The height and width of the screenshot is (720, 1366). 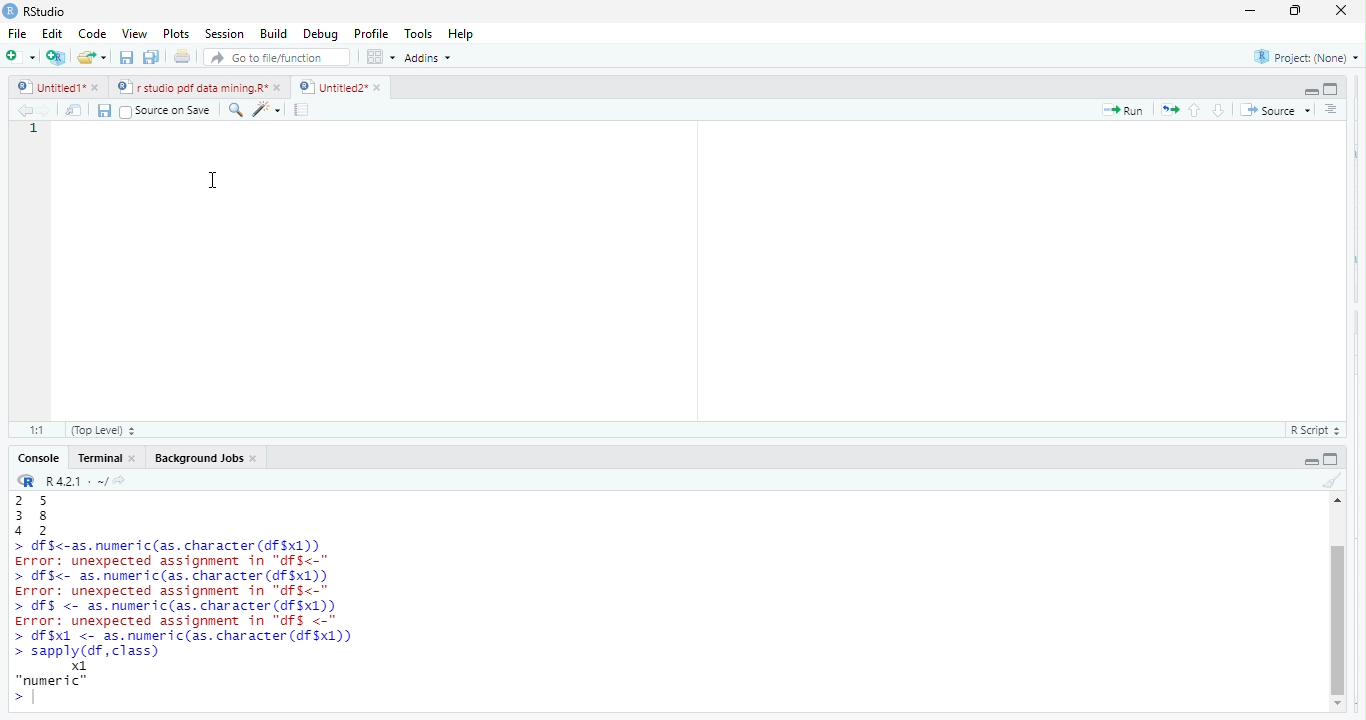 What do you see at coordinates (105, 111) in the screenshot?
I see `save current document` at bounding box center [105, 111].